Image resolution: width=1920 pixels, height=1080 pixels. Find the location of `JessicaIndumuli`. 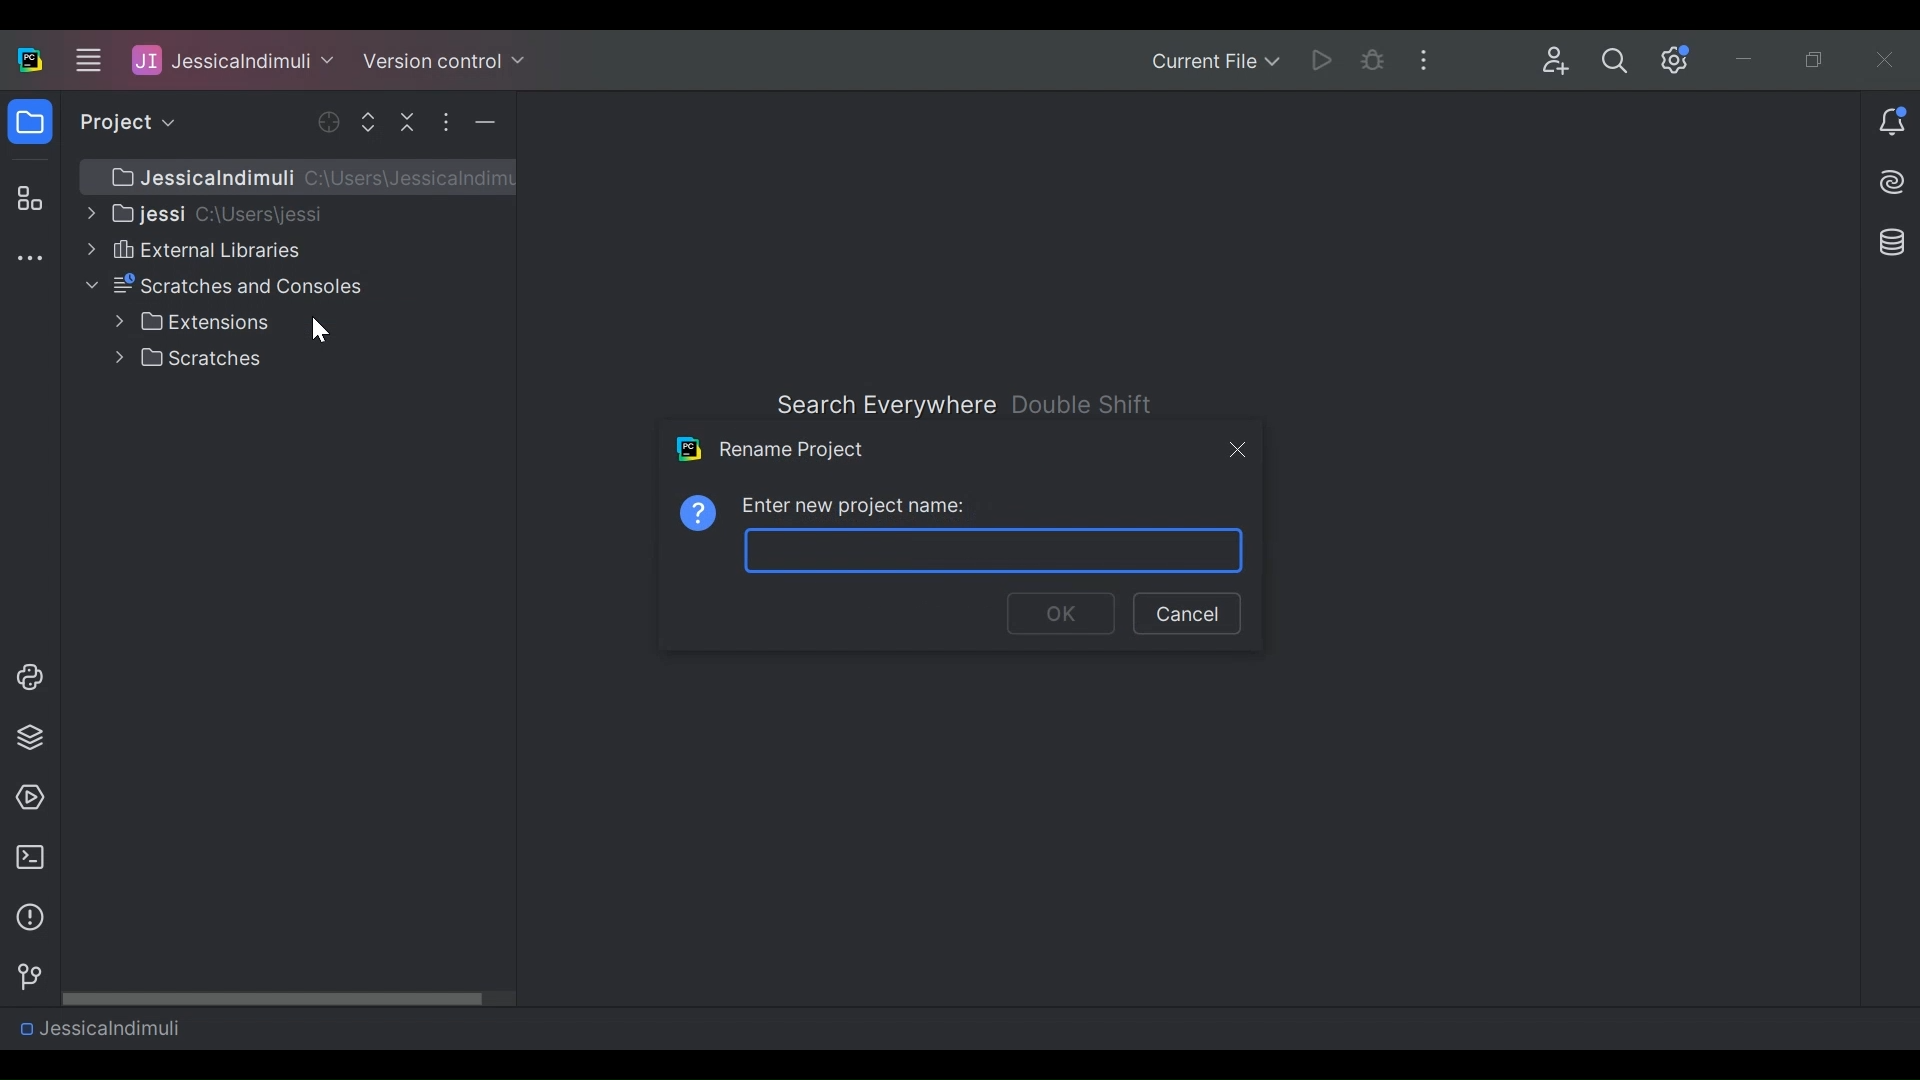

JessicaIndumuli is located at coordinates (306, 177).